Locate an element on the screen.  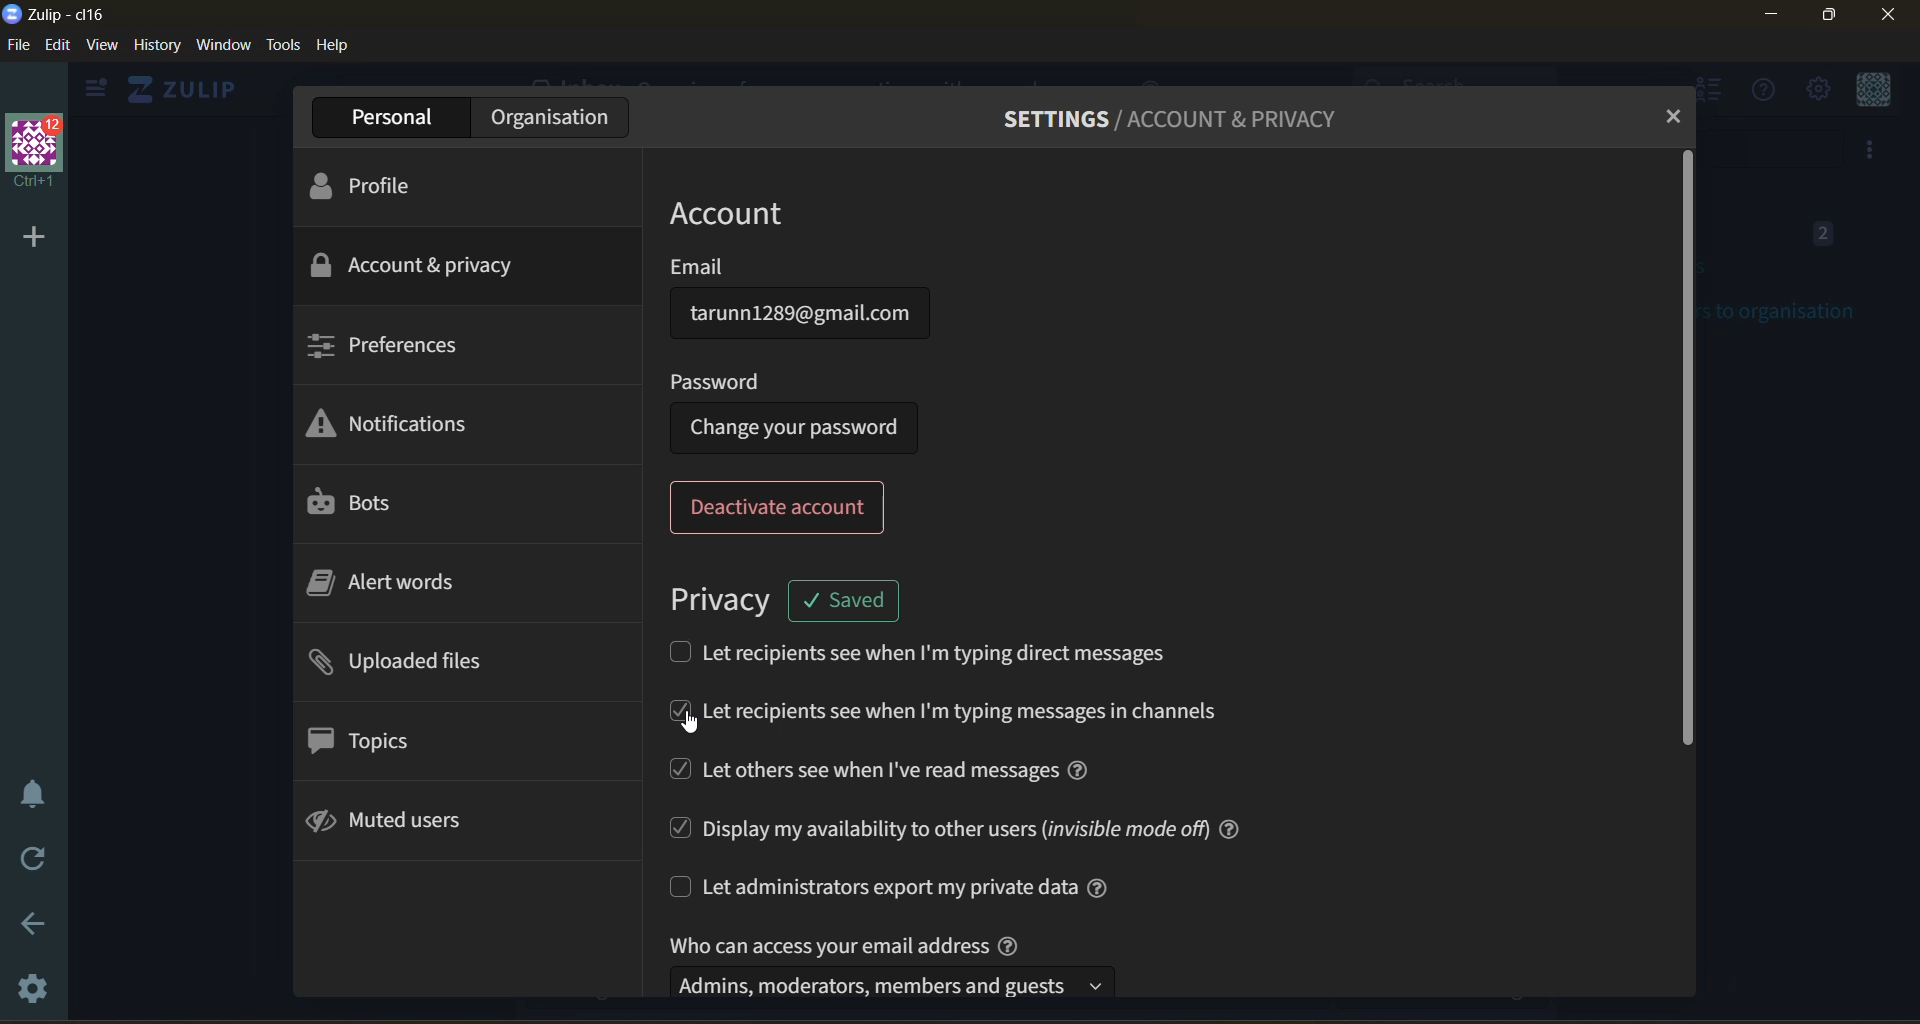
who can access your email address is located at coordinates (898, 963).